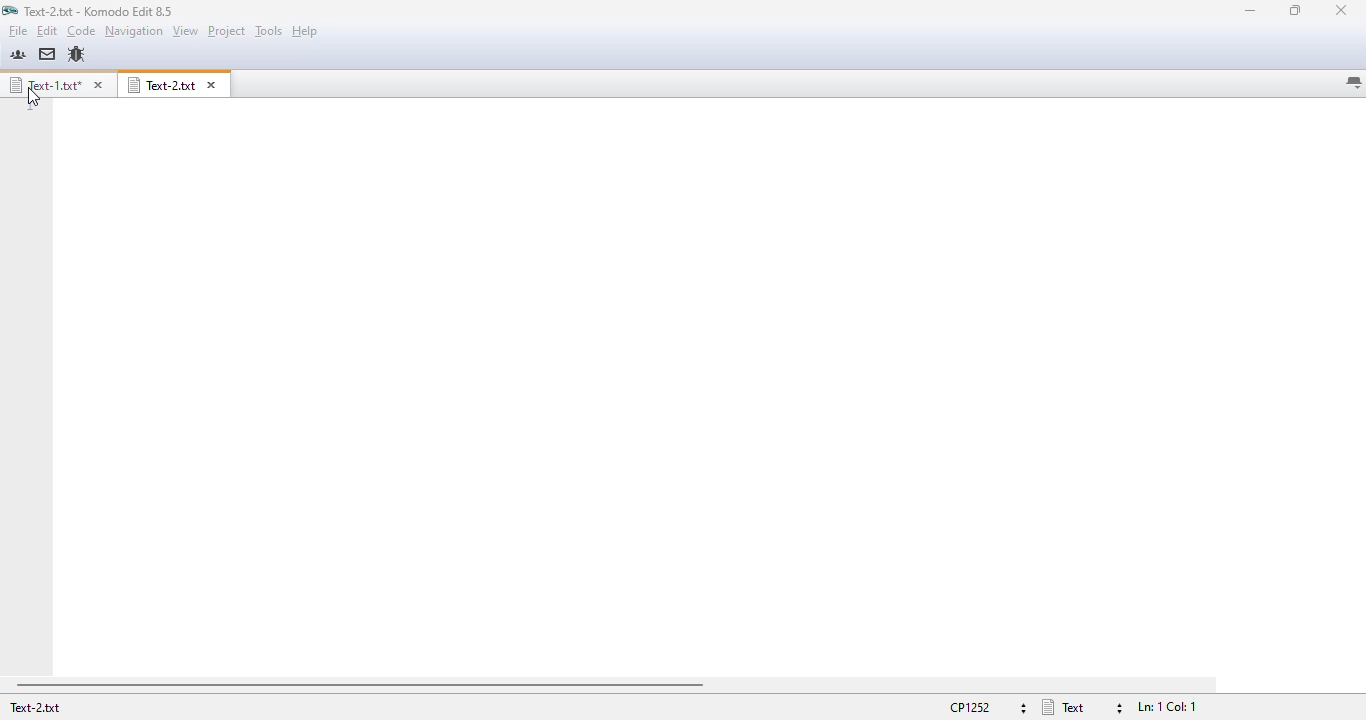 This screenshot has width=1366, height=720. What do you see at coordinates (227, 31) in the screenshot?
I see `project` at bounding box center [227, 31].